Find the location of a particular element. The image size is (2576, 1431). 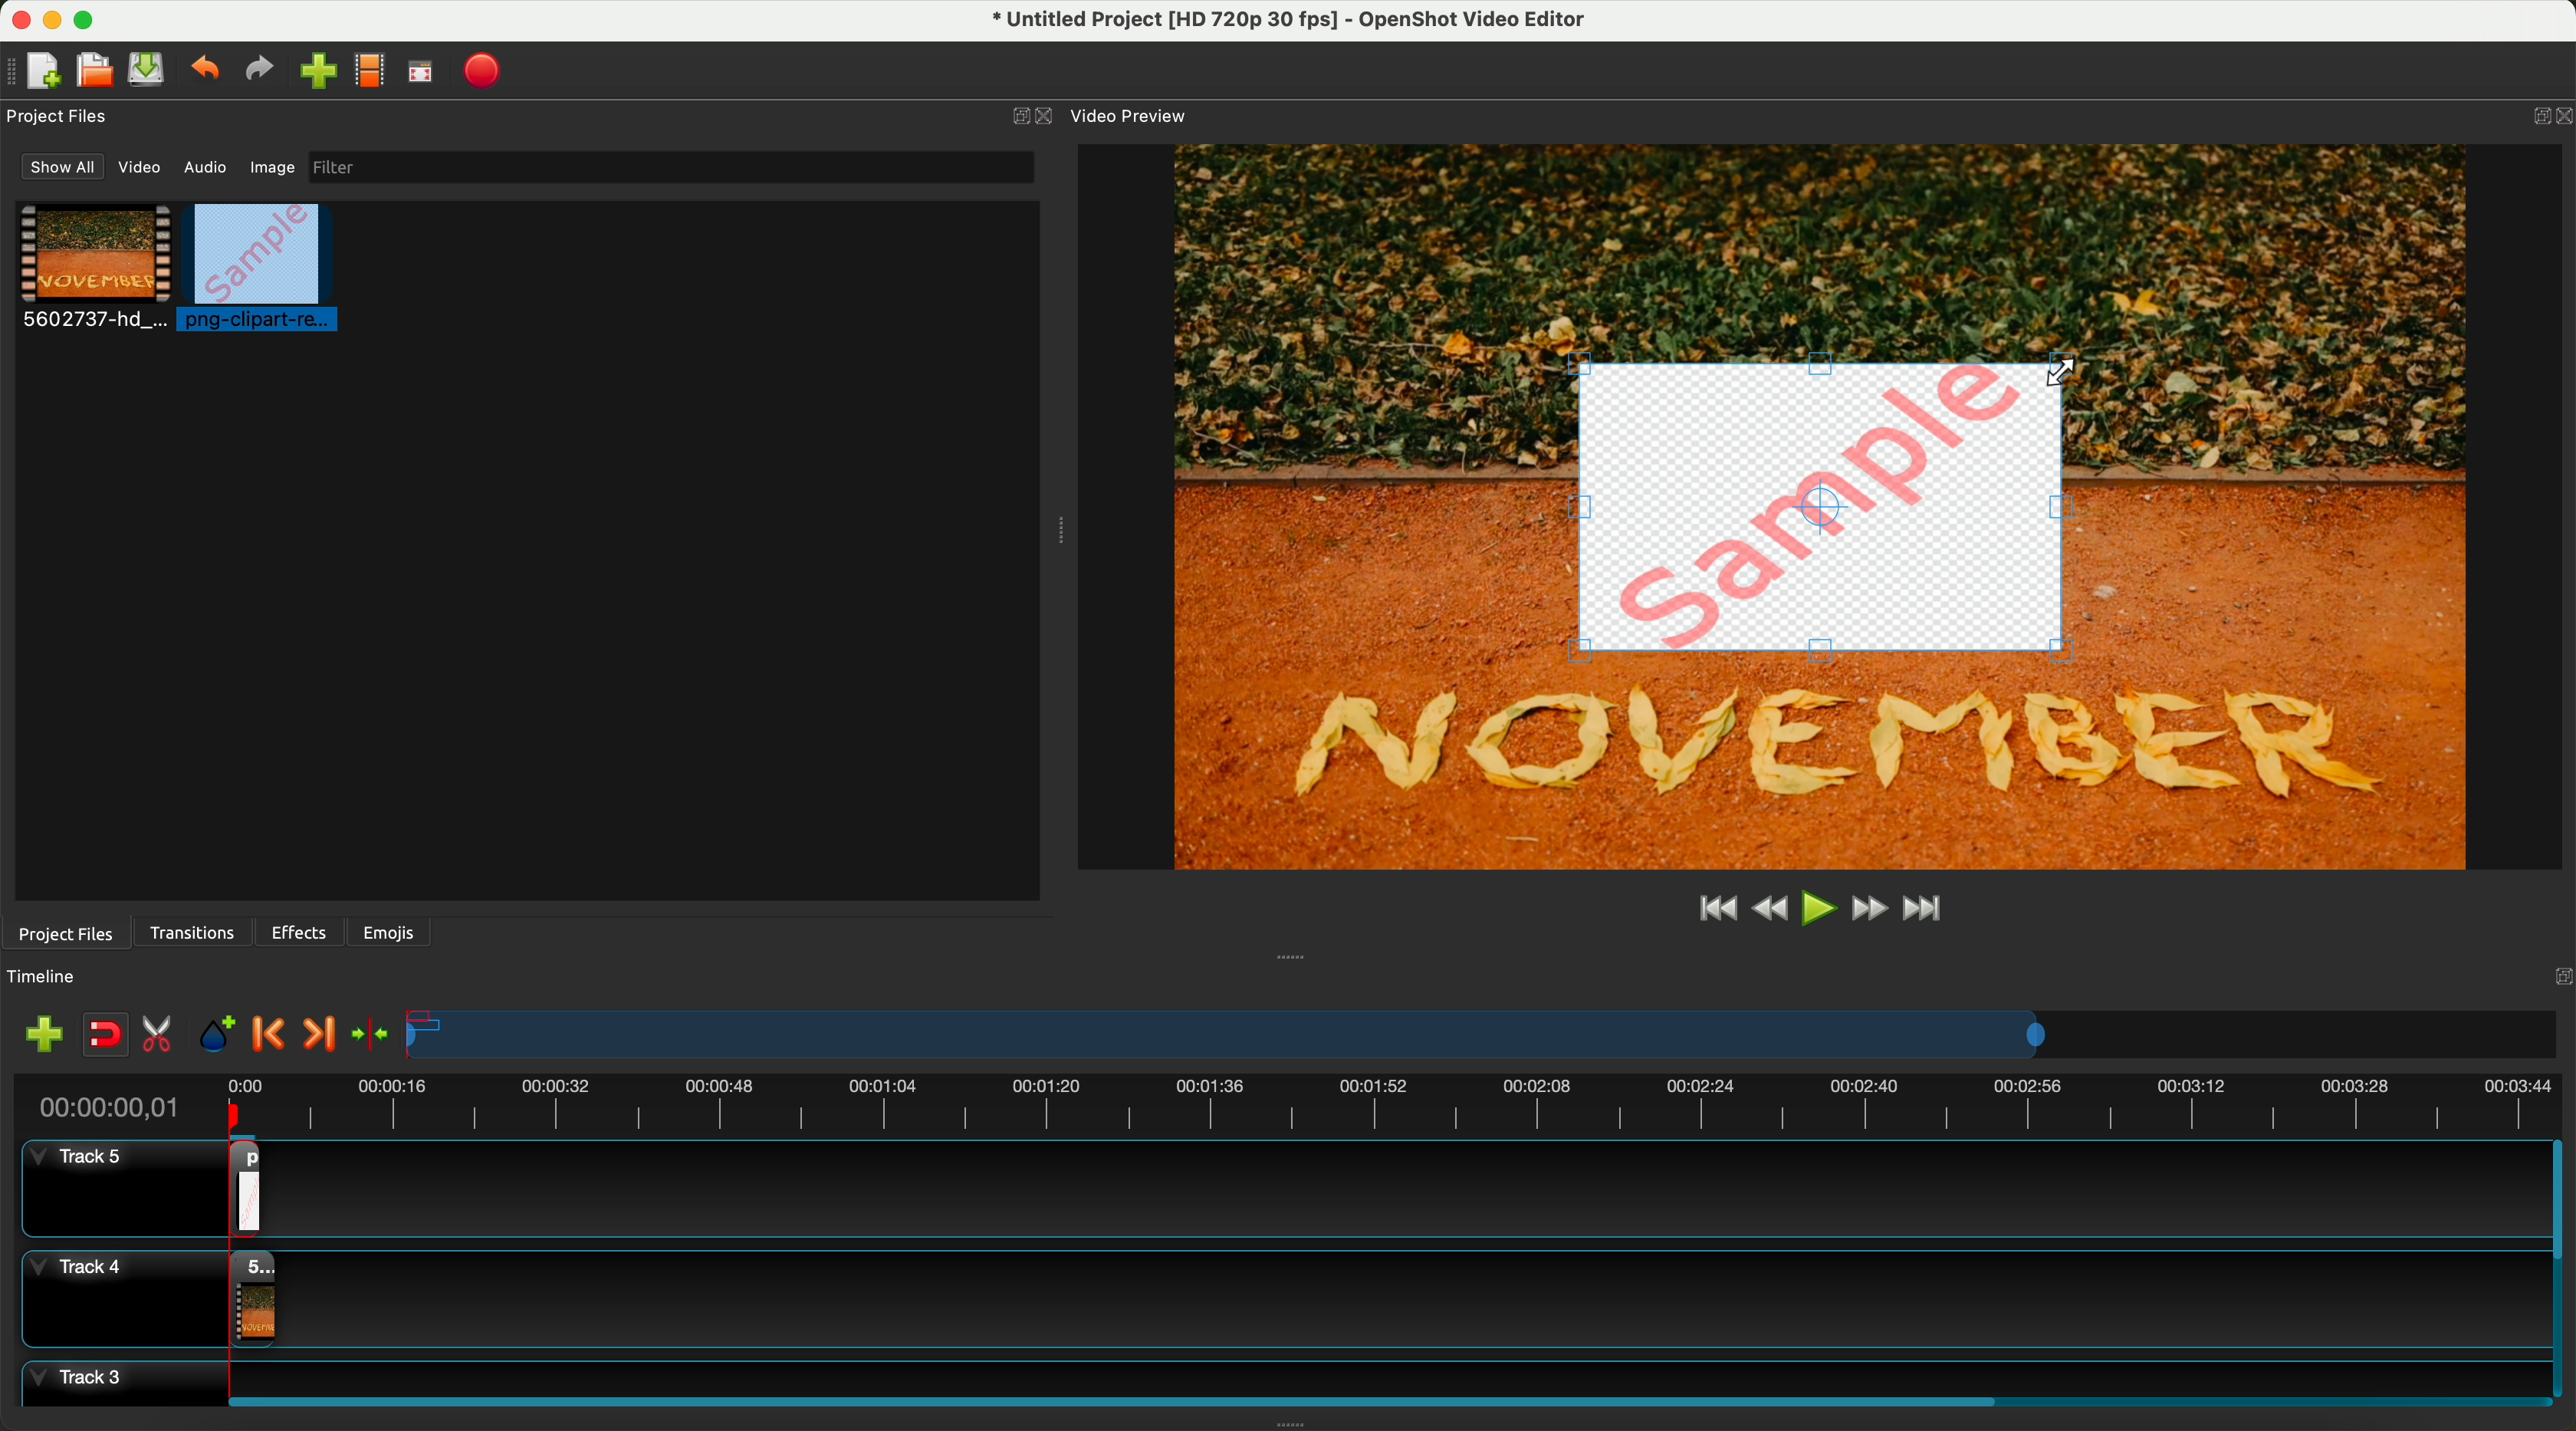

Window Expanding is located at coordinates (1297, 1423).